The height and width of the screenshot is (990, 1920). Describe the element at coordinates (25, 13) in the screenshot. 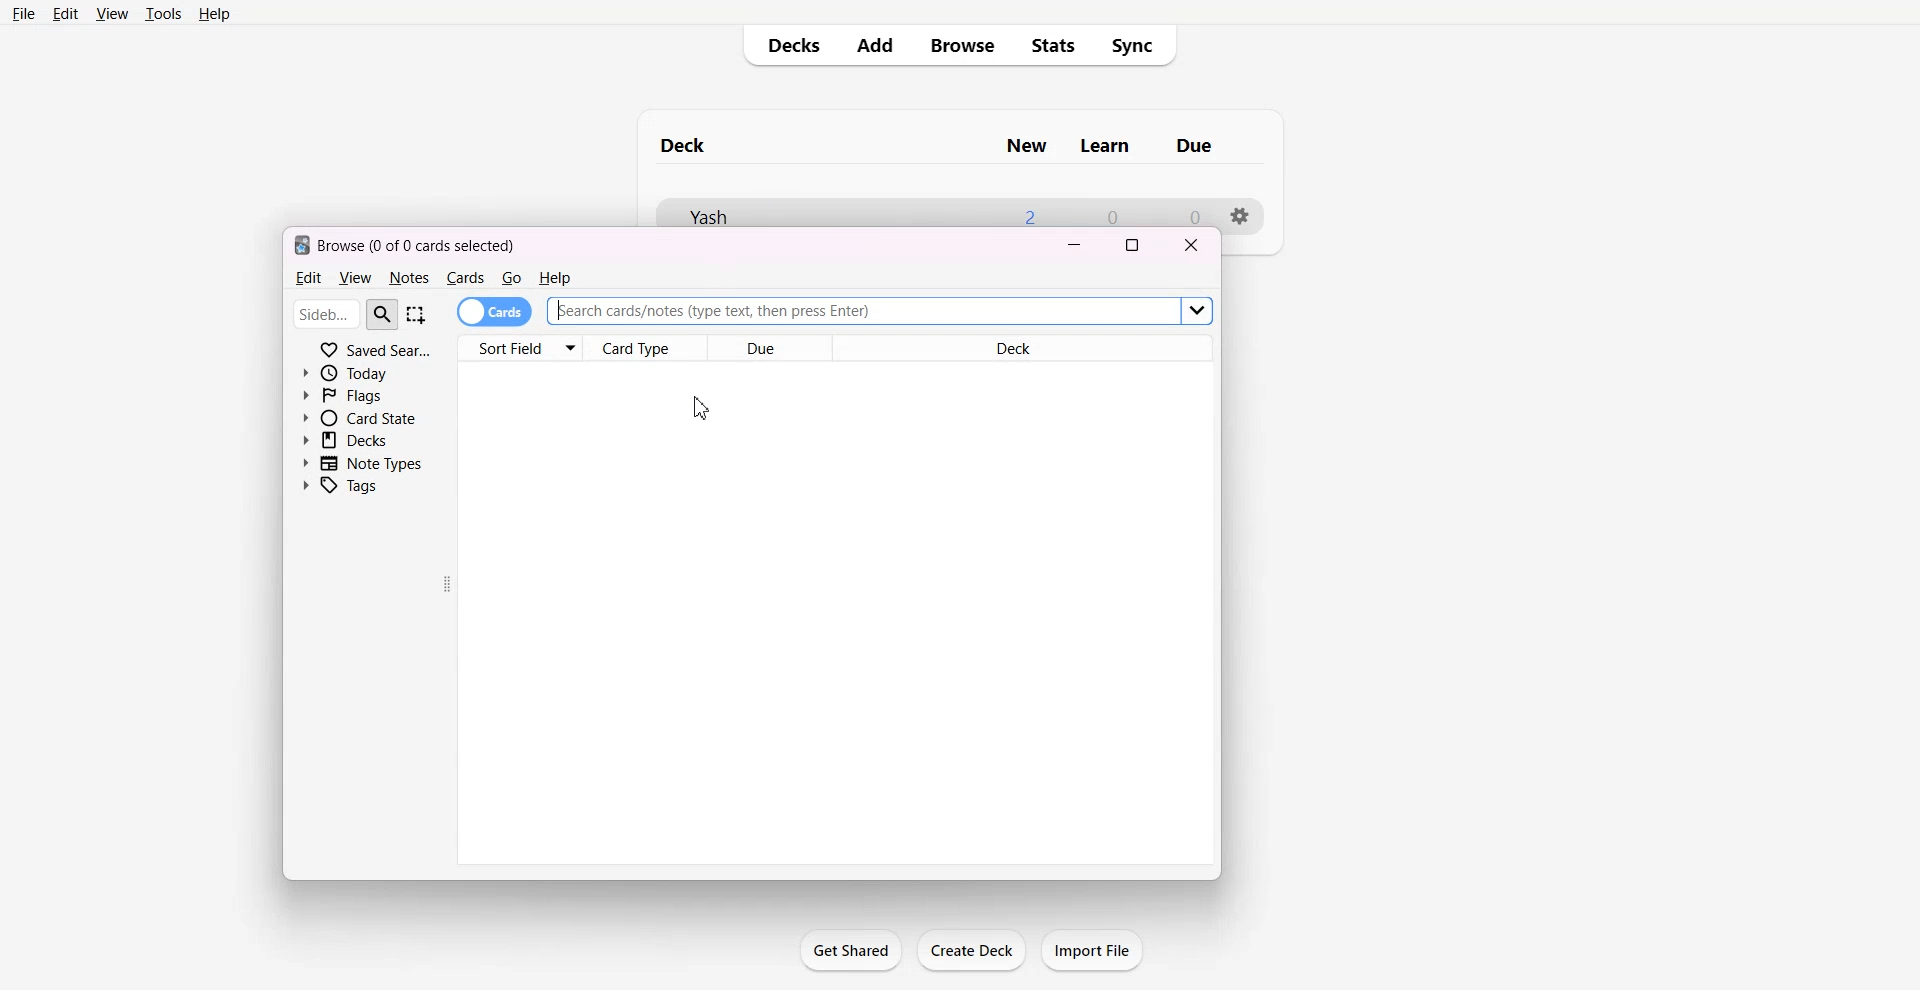

I see `File` at that location.